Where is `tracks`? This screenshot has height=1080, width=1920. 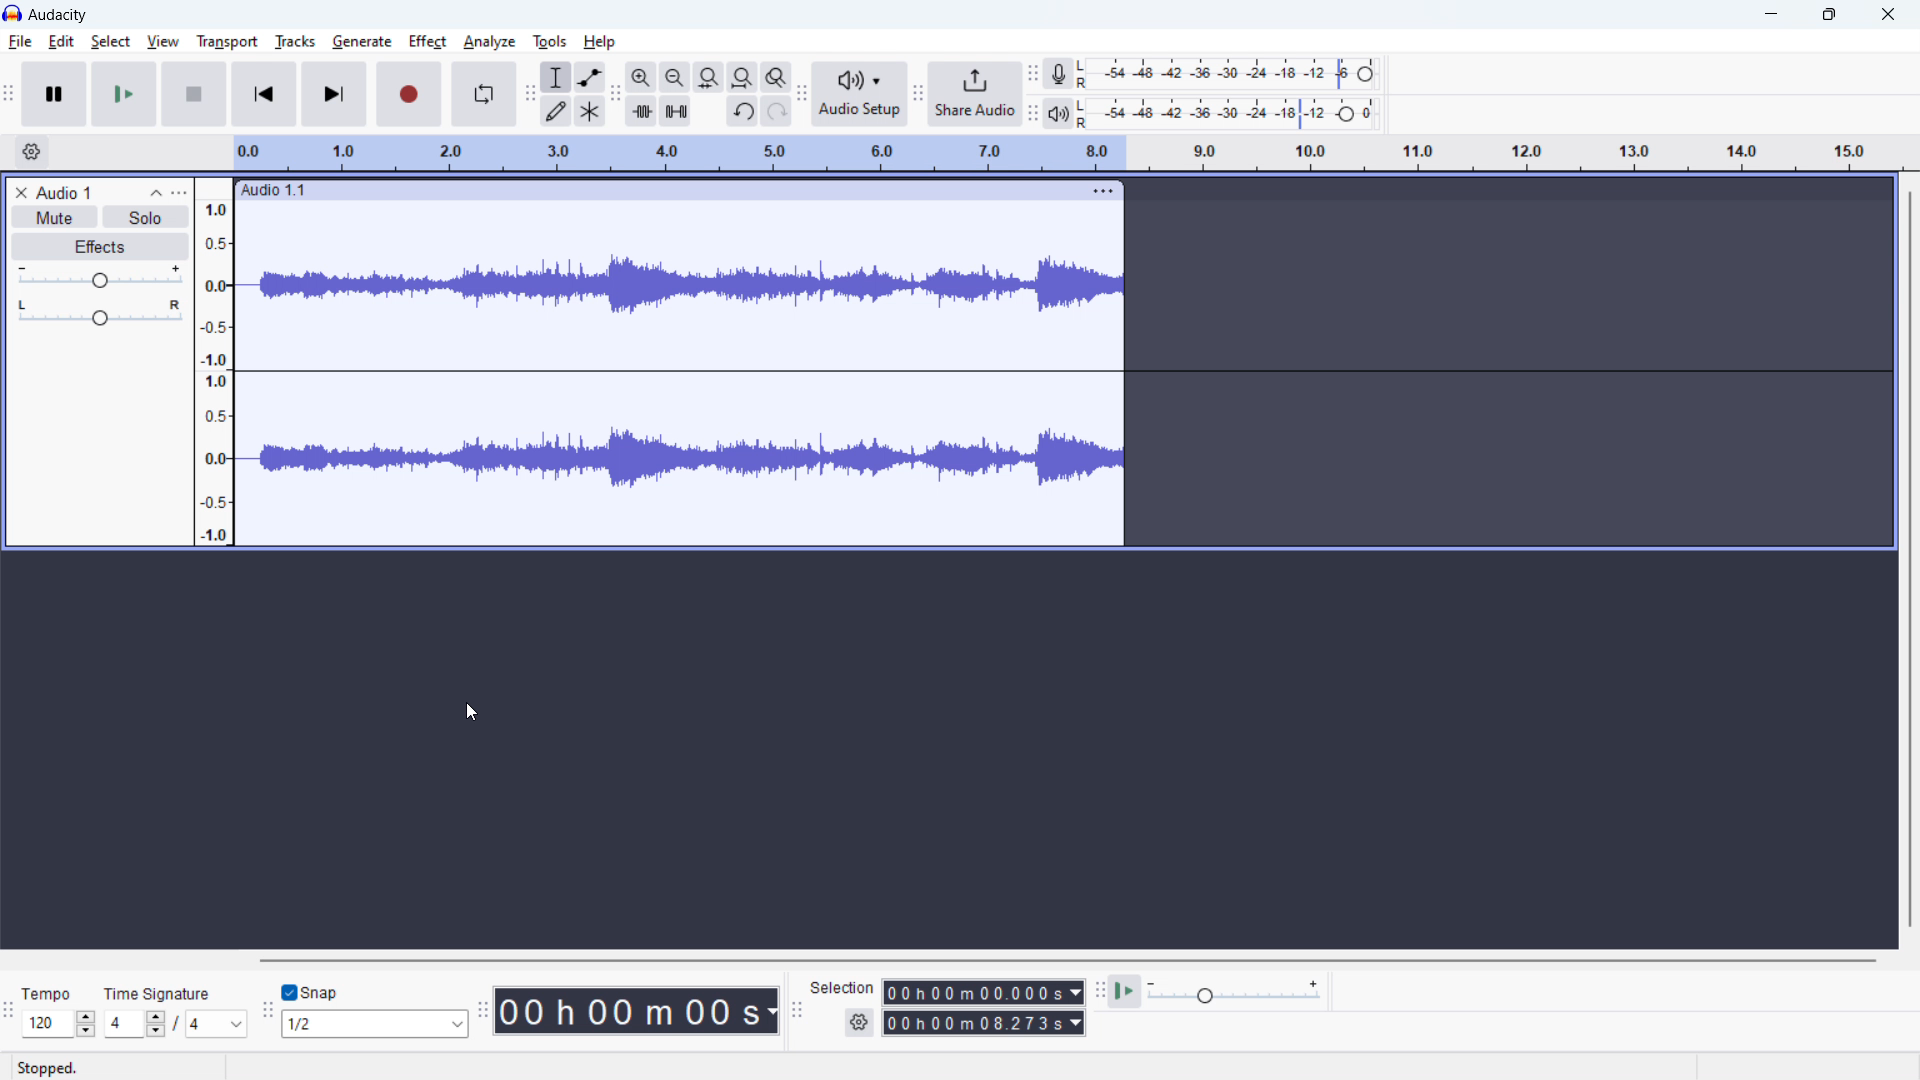 tracks is located at coordinates (296, 42).